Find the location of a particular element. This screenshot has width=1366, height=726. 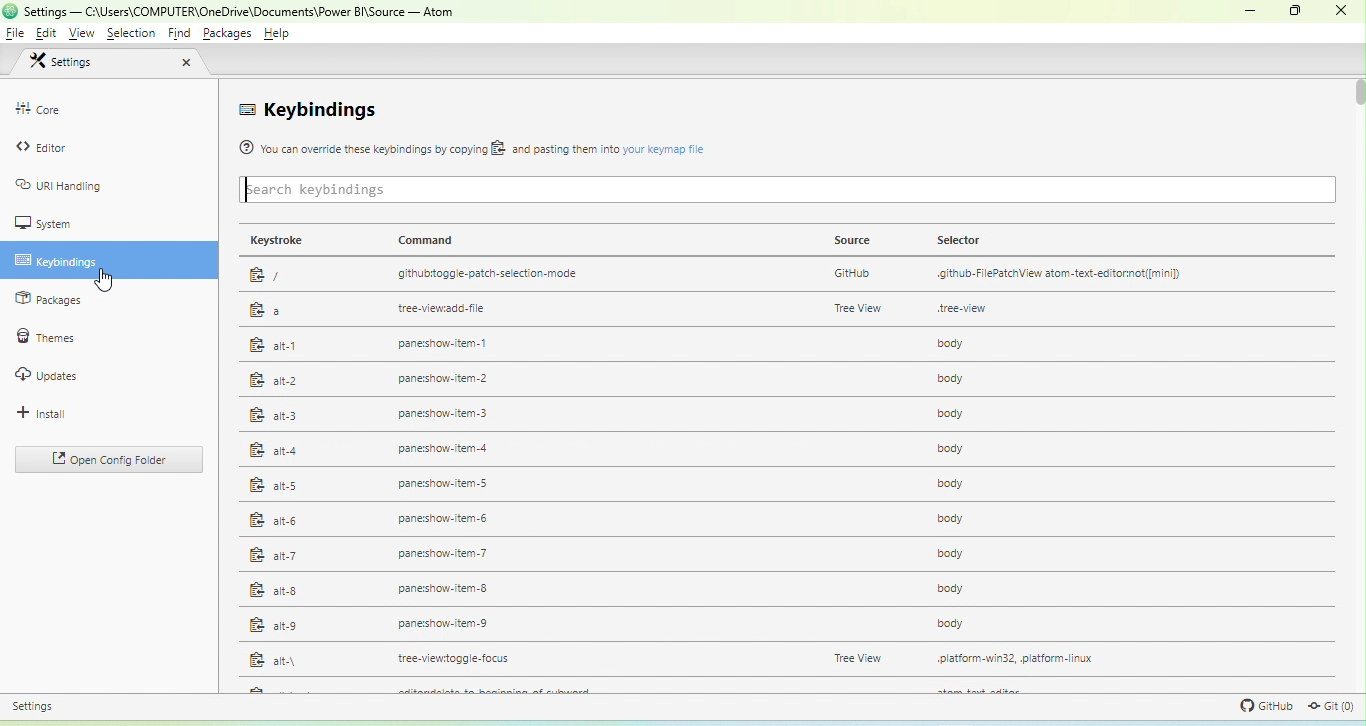

cursor is located at coordinates (106, 283).